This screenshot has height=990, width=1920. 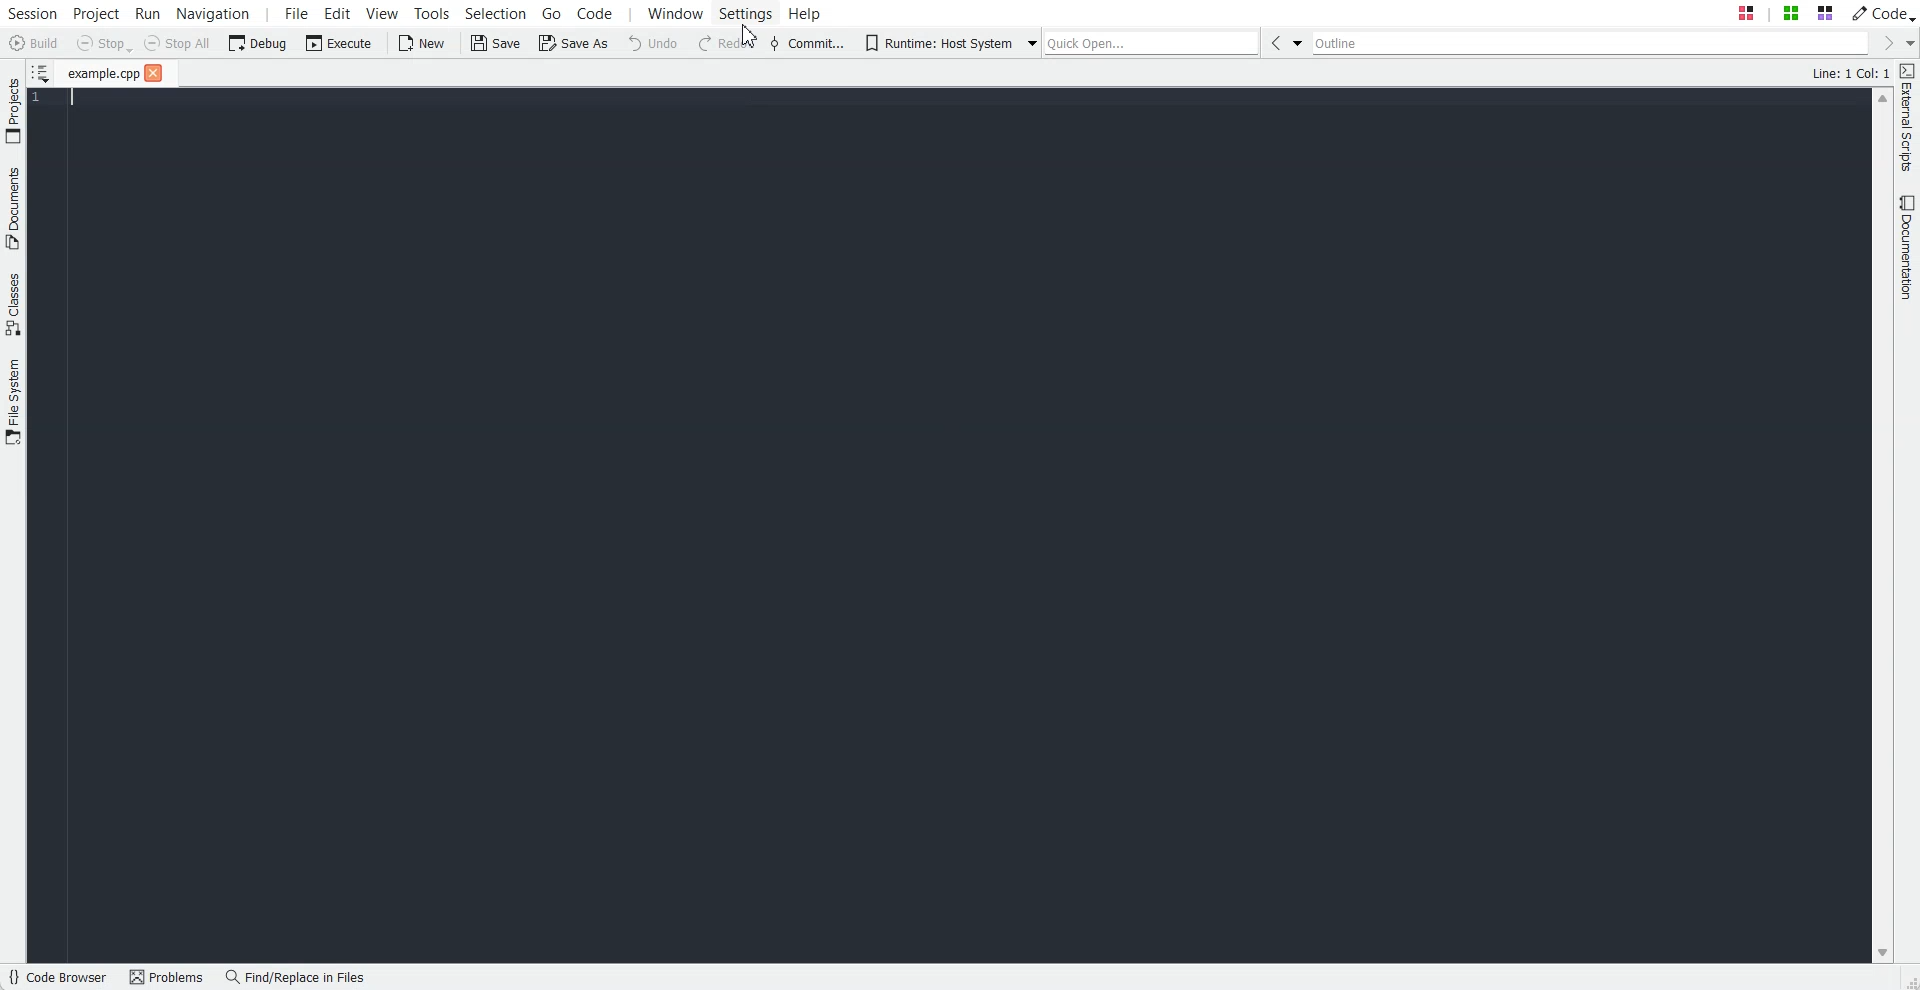 What do you see at coordinates (13, 208) in the screenshot?
I see `Documents` at bounding box center [13, 208].